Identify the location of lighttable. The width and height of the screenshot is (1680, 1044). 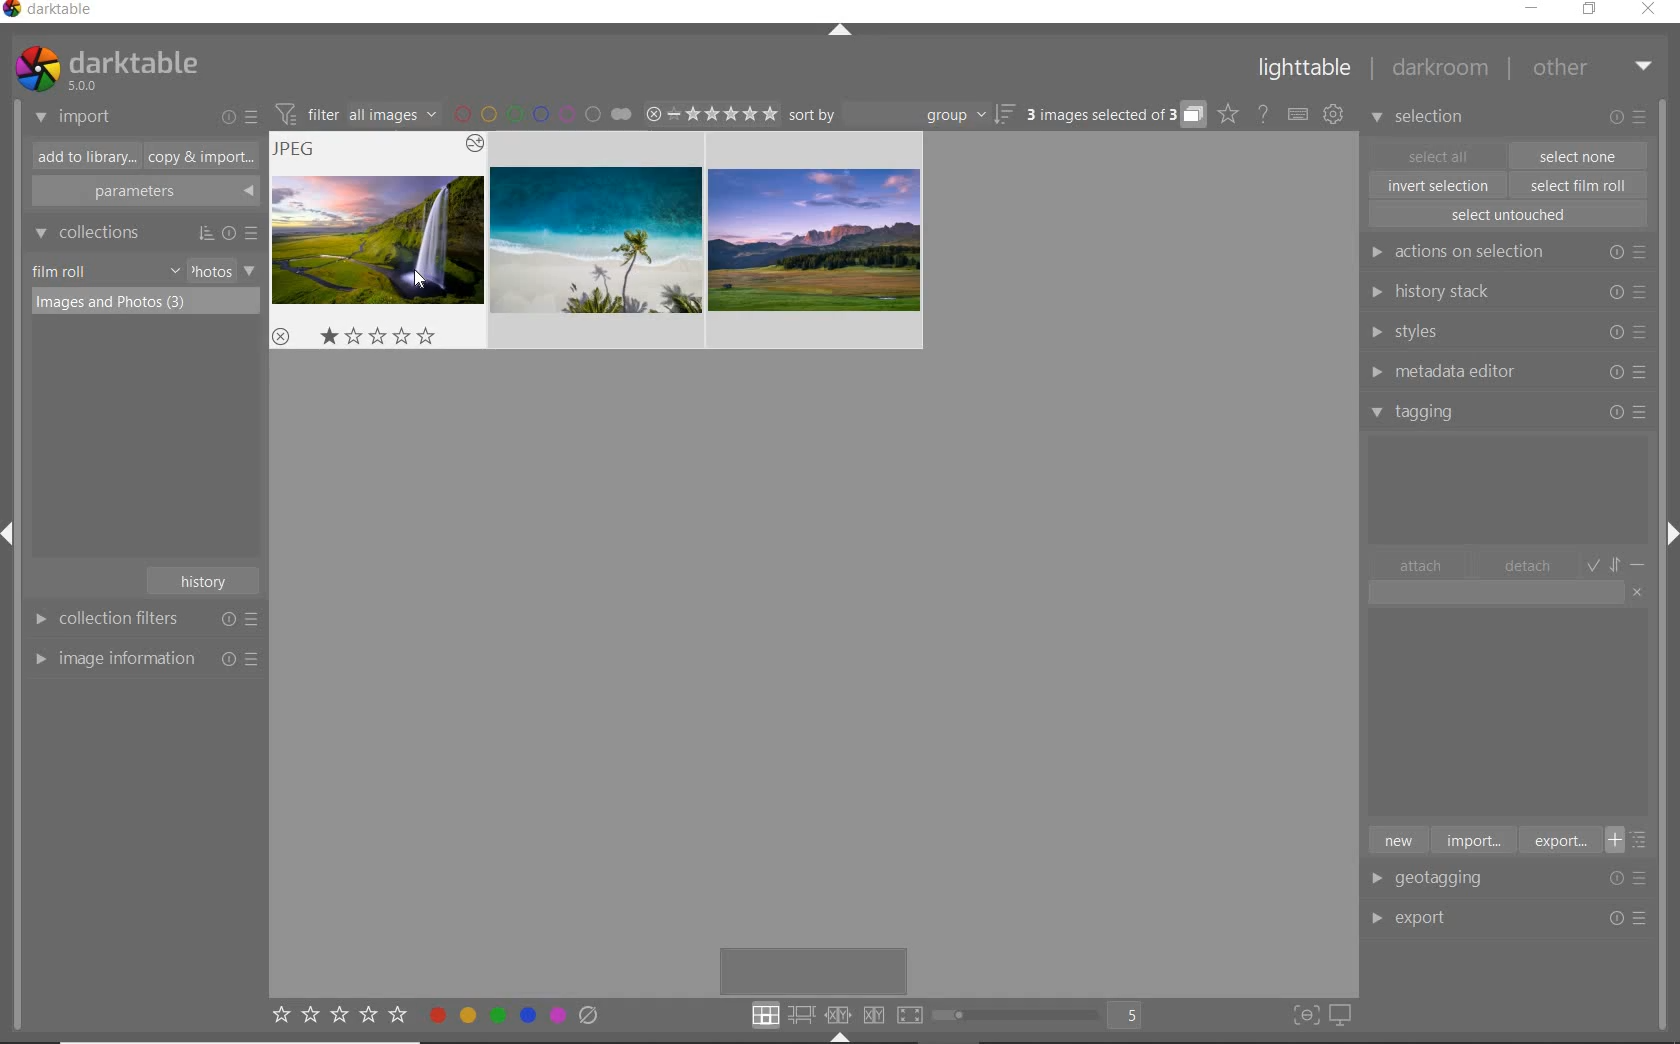
(1305, 72).